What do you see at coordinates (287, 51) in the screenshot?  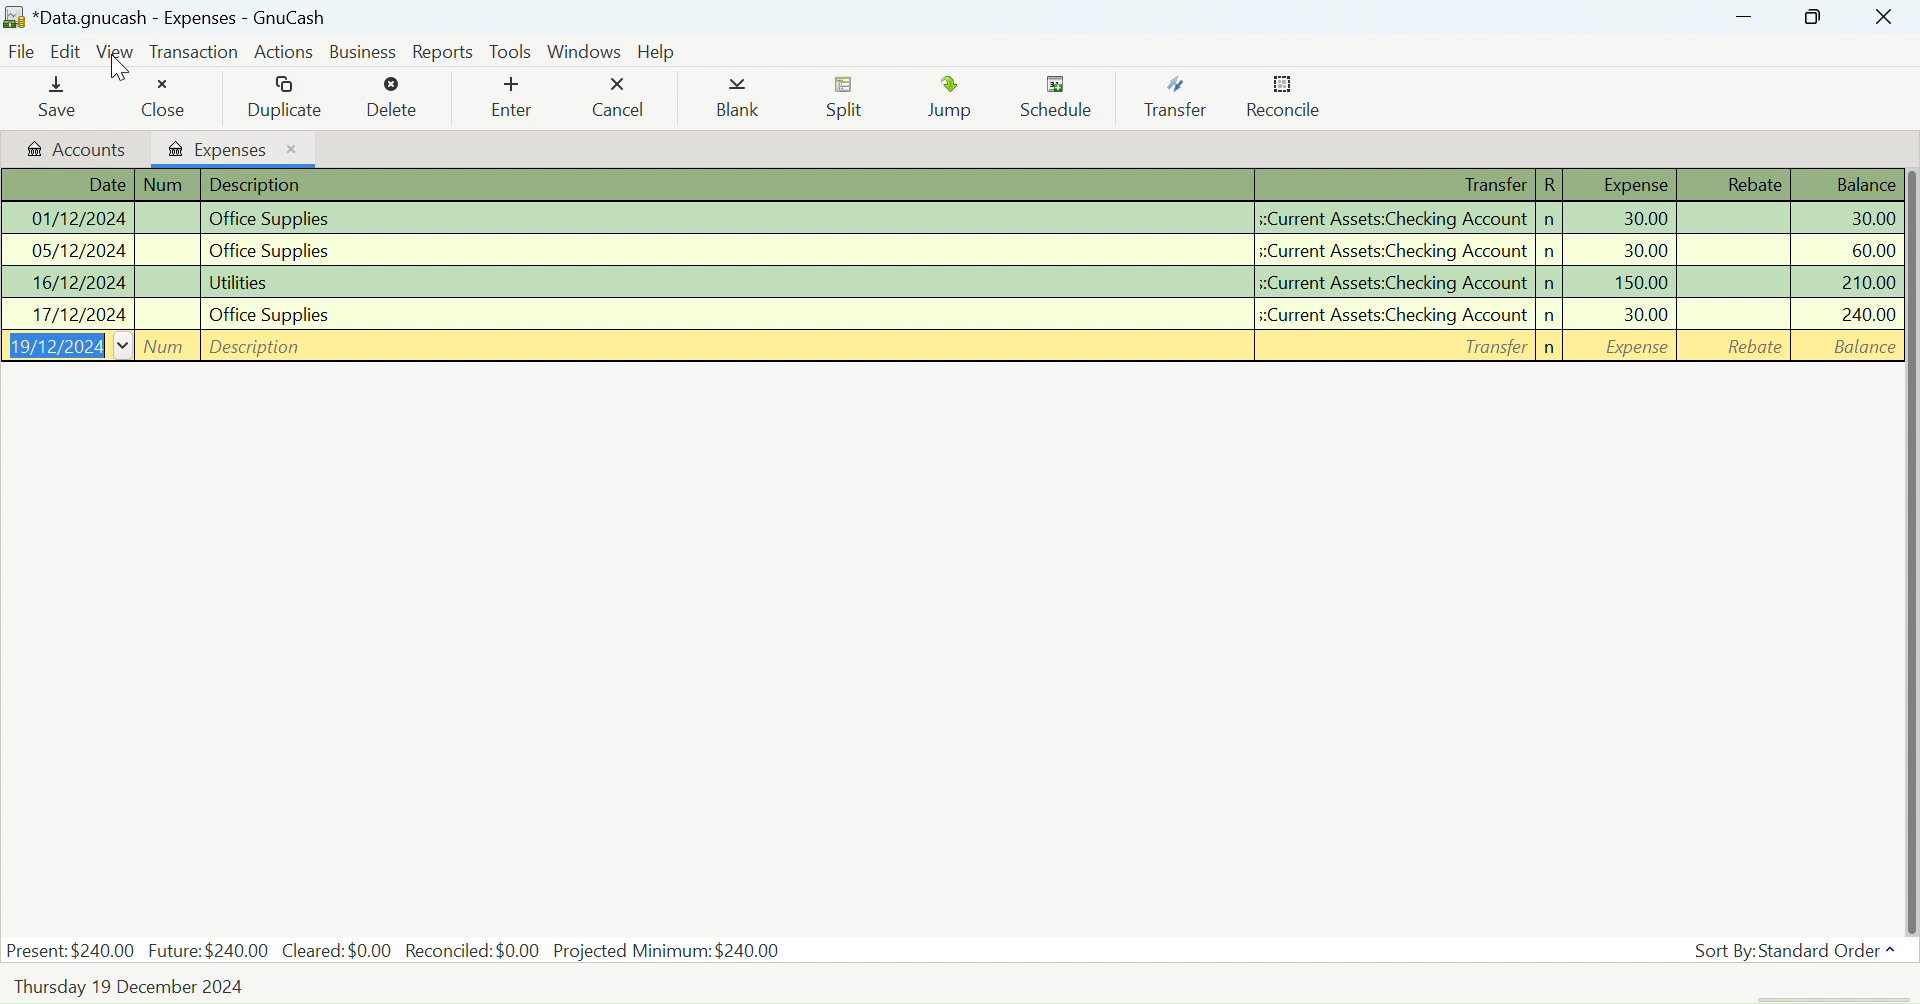 I see `Actions` at bounding box center [287, 51].